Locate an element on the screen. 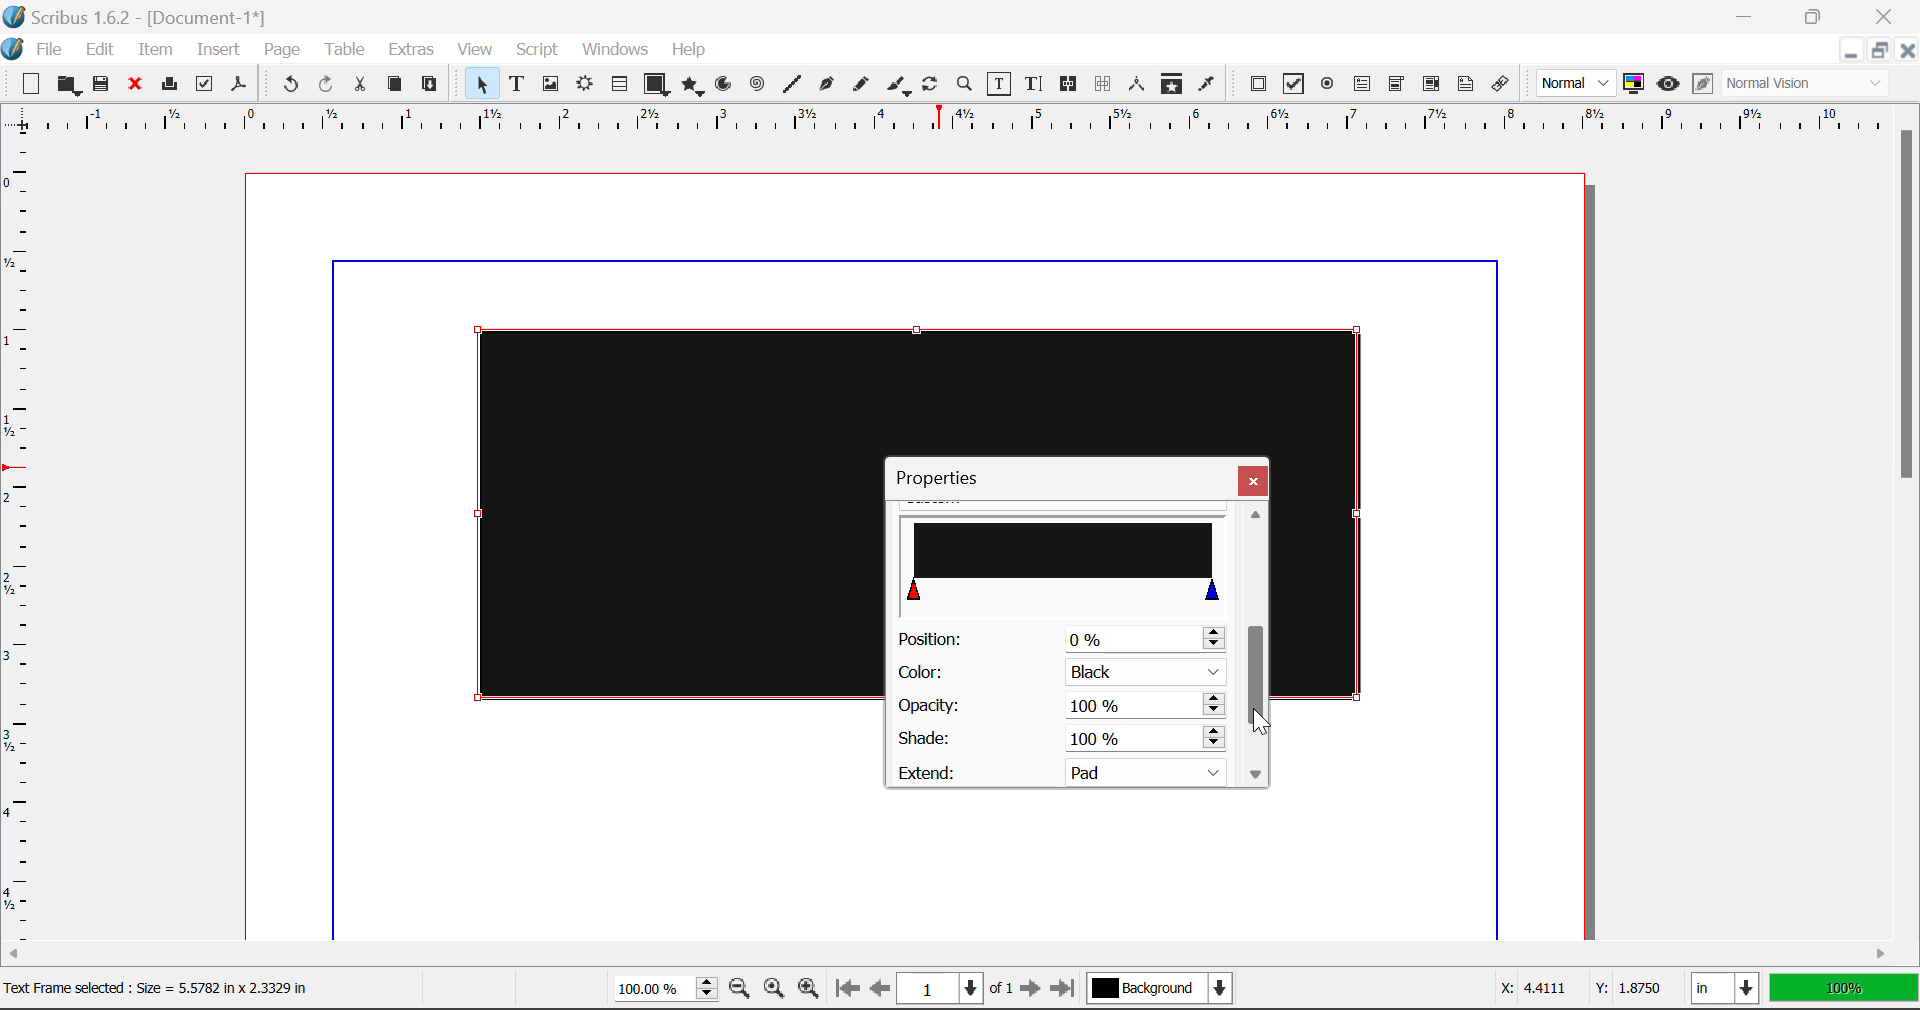 This screenshot has height=1010, width=1920. Link Frames is located at coordinates (1072, 84).